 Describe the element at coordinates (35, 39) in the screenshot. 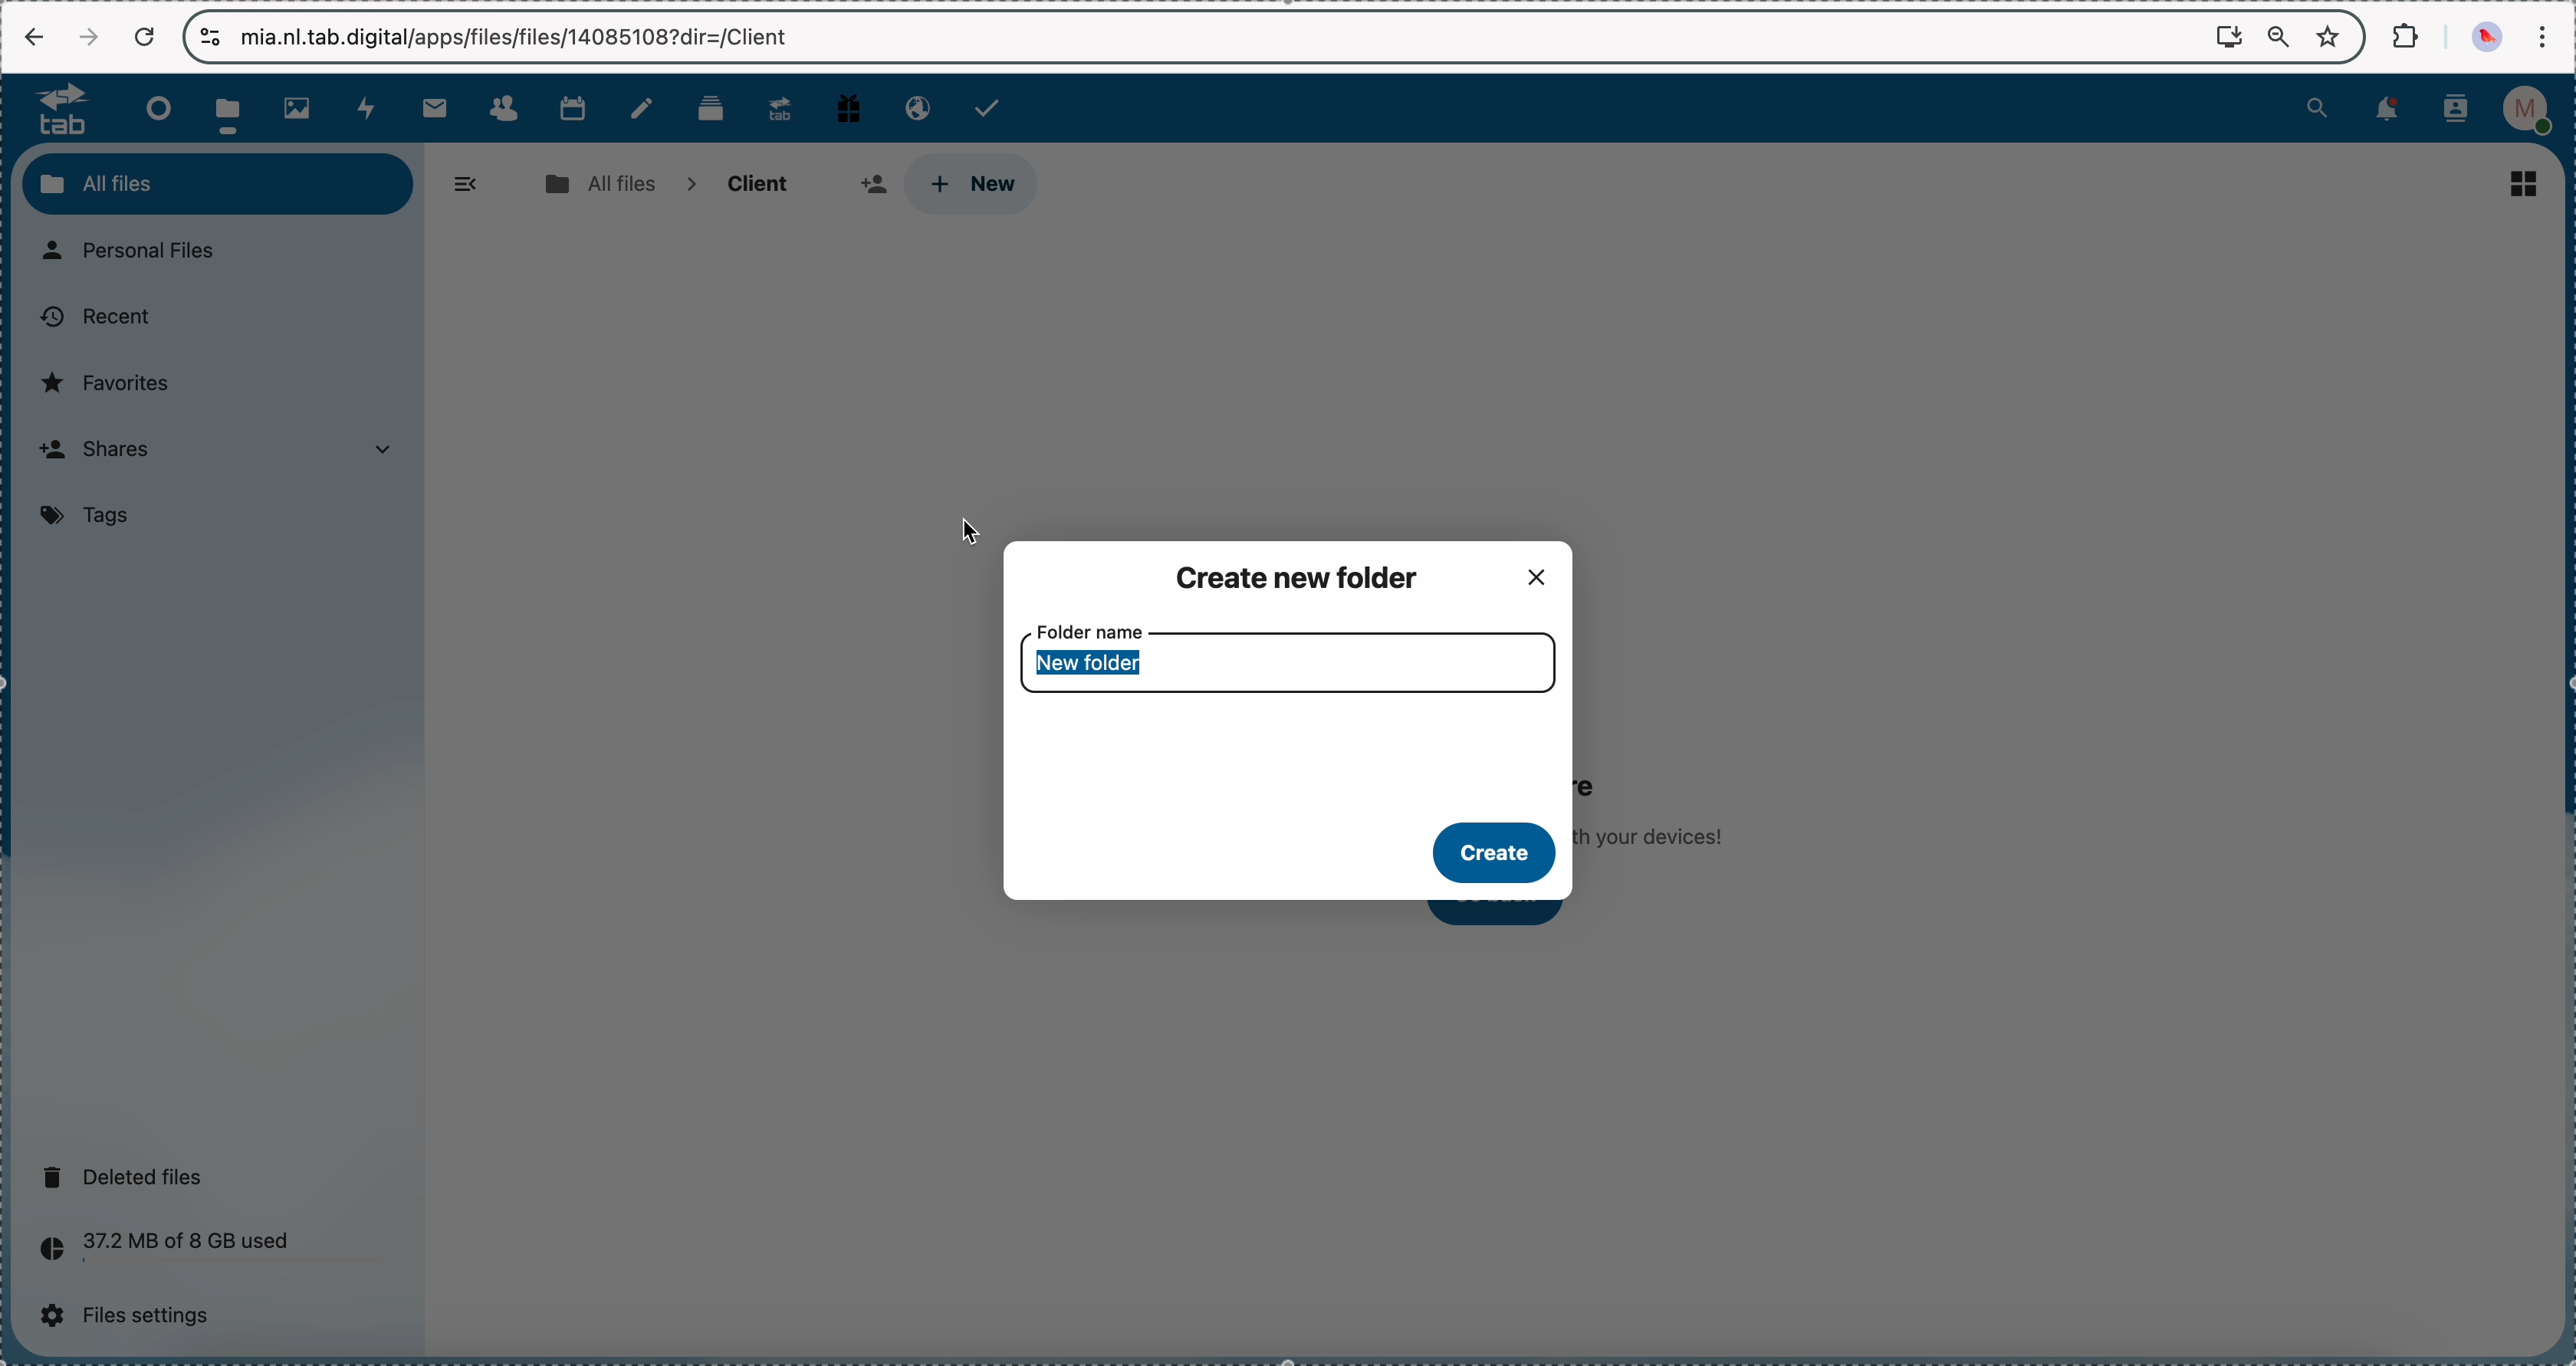

I see `navigate back` at that location.